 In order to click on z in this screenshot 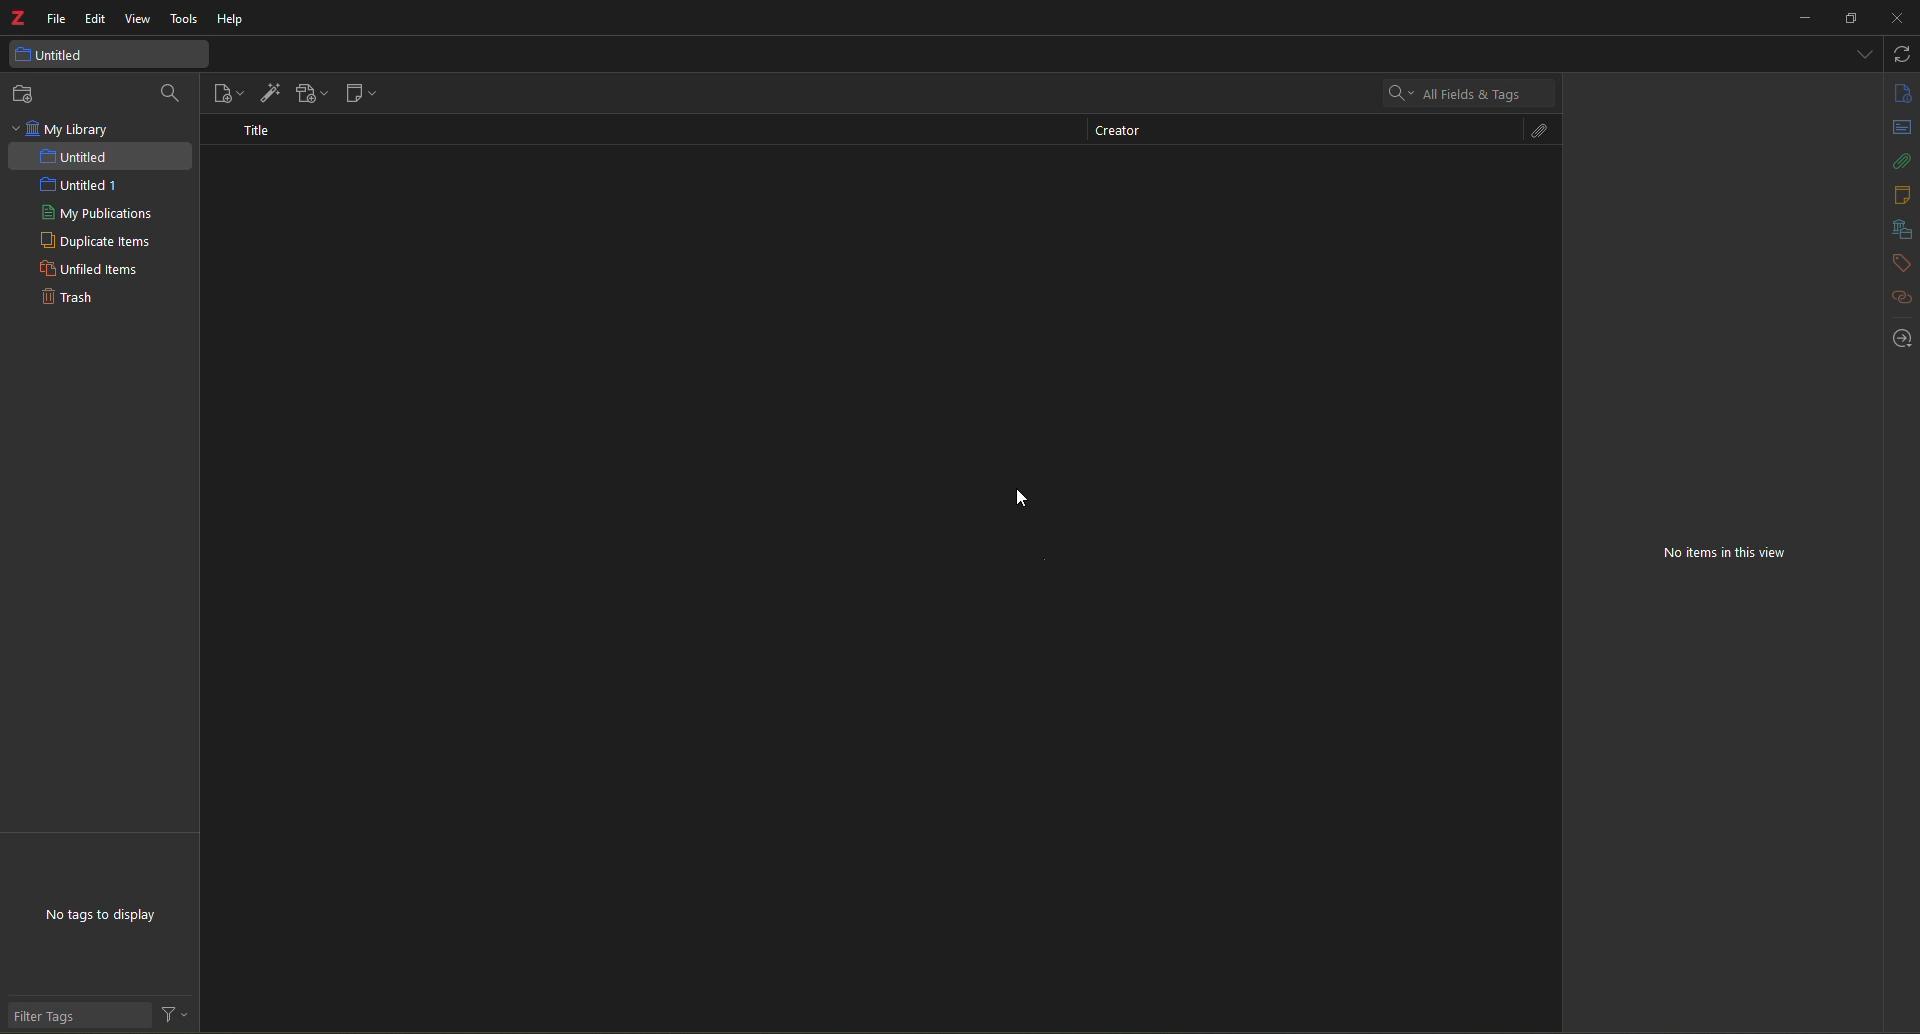, I will do `click(20, 20)`.